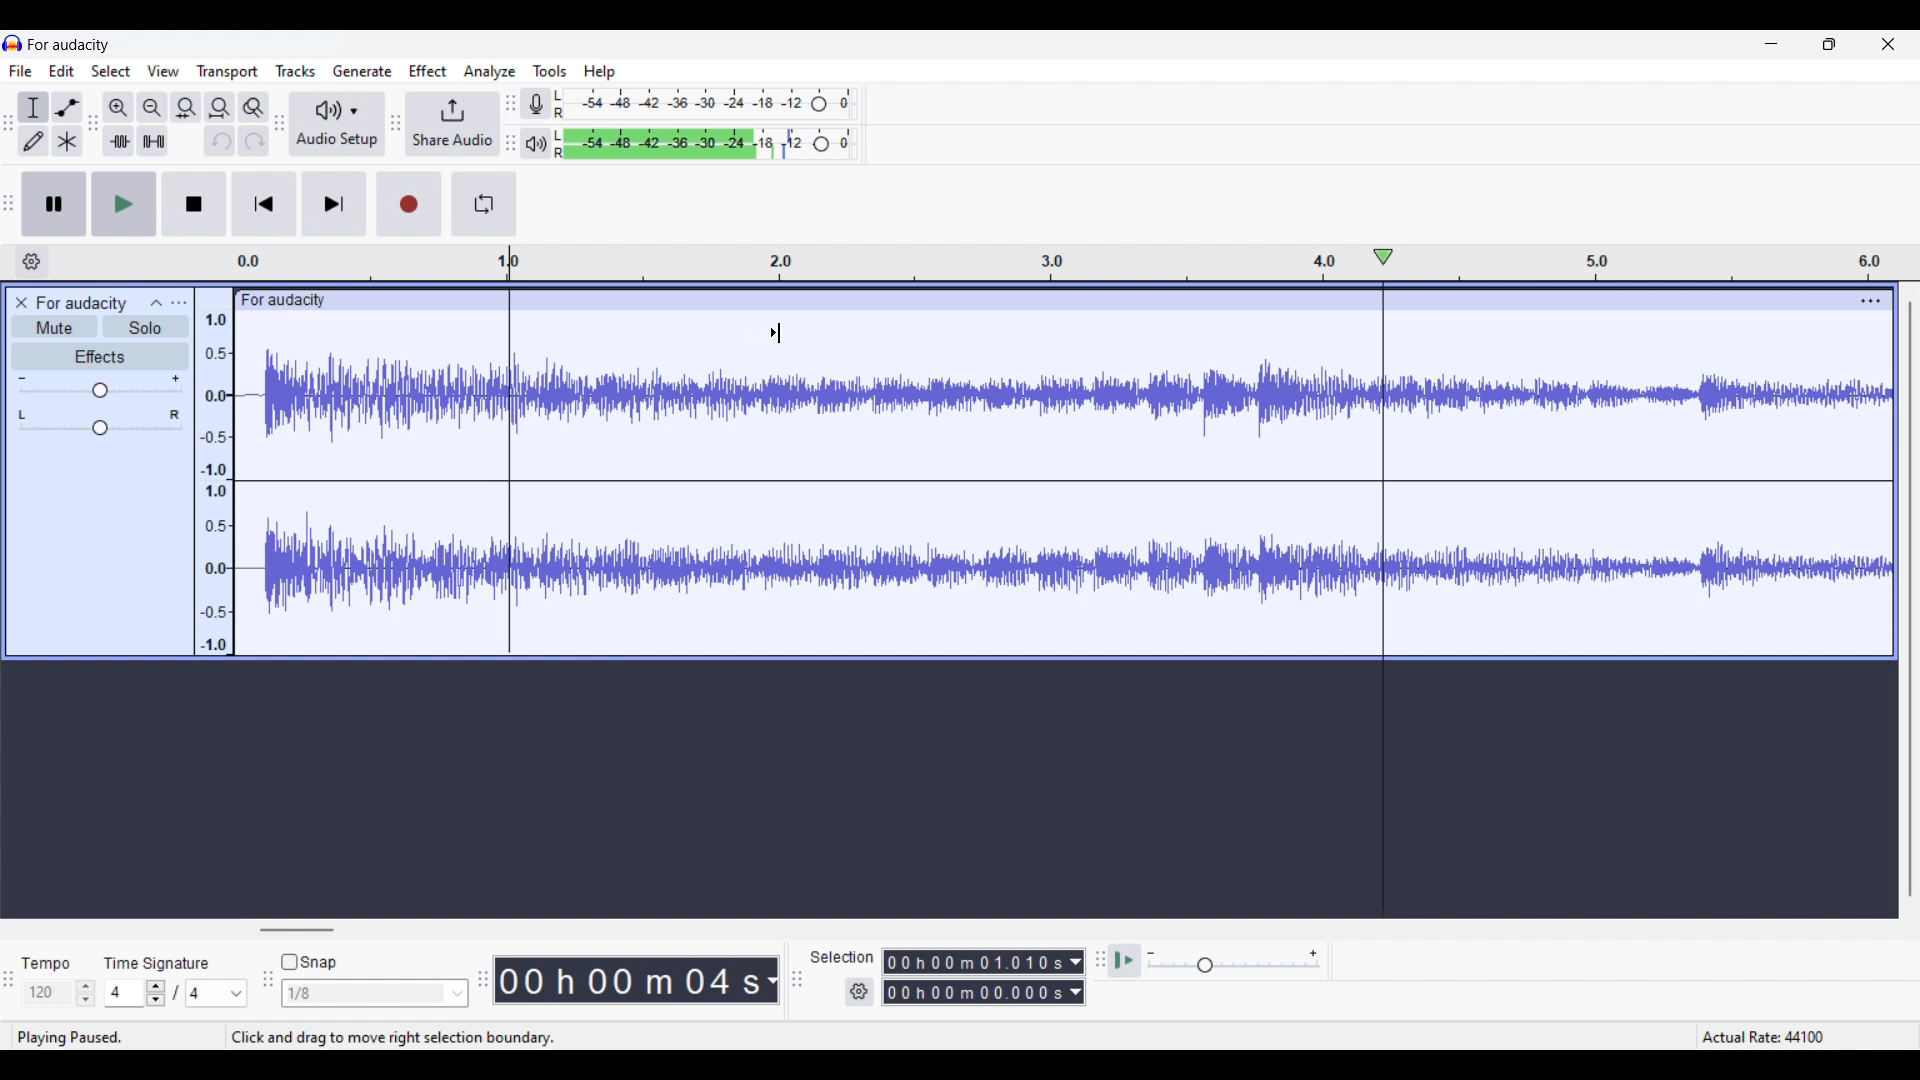  Describe the element at coordinates (534, 103) in the screenshot. I see `Record meter` at that location.